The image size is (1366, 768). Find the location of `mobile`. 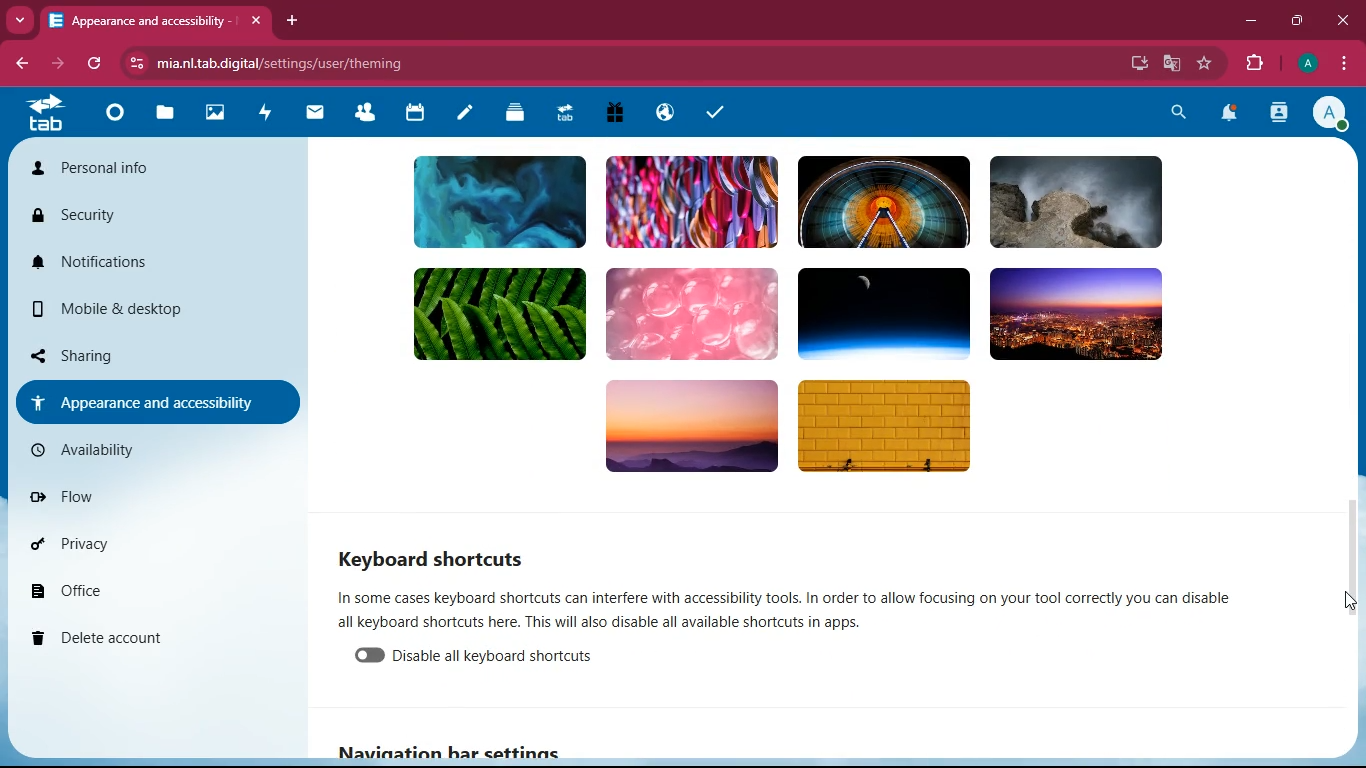

mobile is located at coordinates (144, 304).